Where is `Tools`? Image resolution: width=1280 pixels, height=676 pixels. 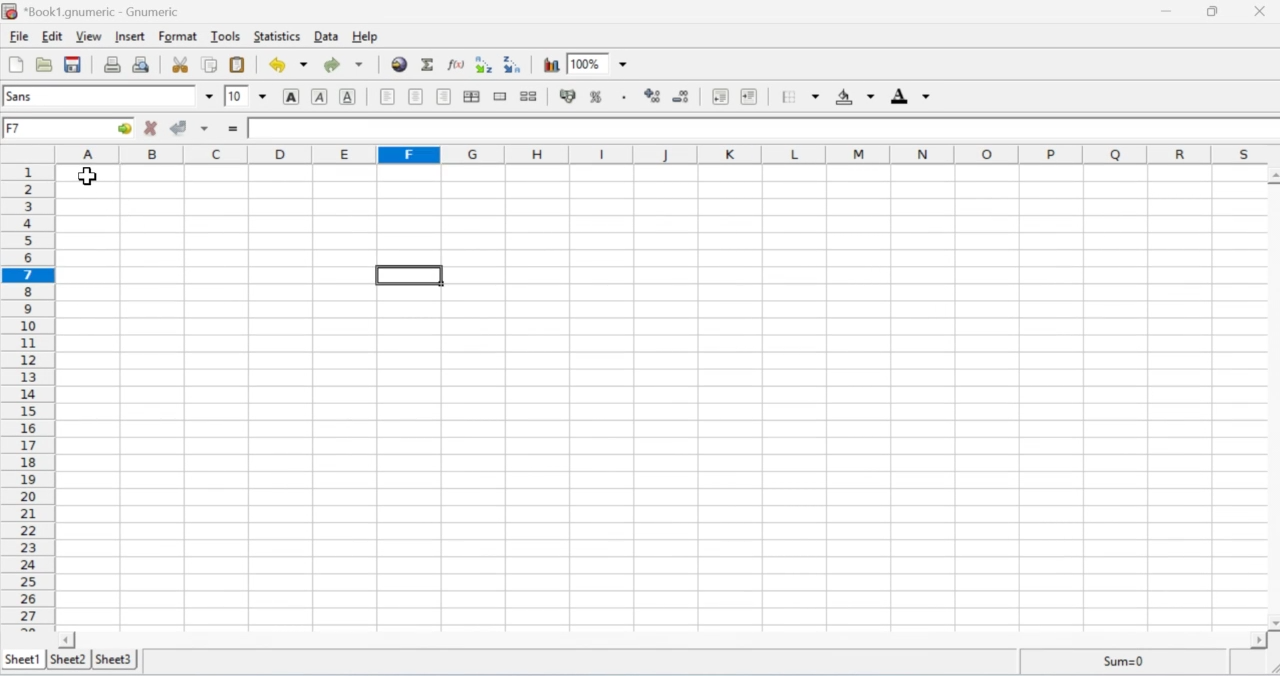
Tools is located at coordinates (227, 37).